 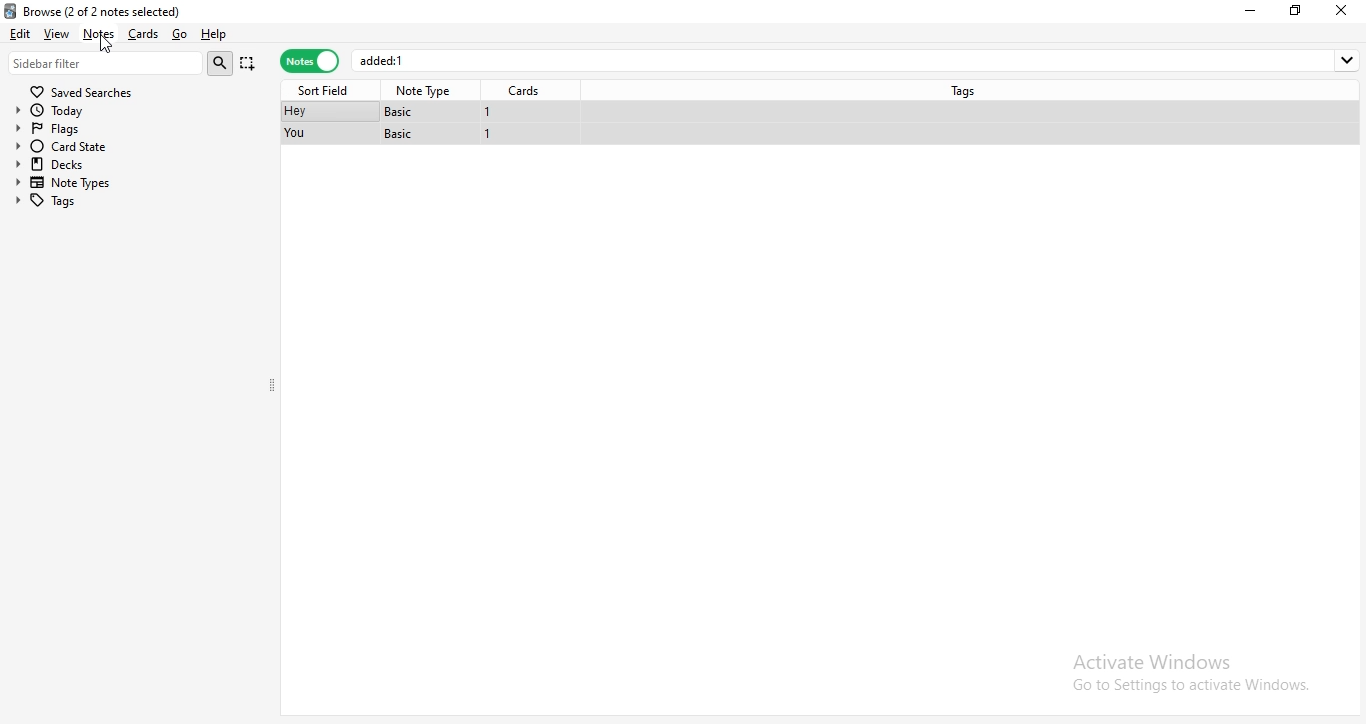 What do you see at coordinates (85, 89) in the screenshot?
I see `saves searches` at bounding box center [85, 89].